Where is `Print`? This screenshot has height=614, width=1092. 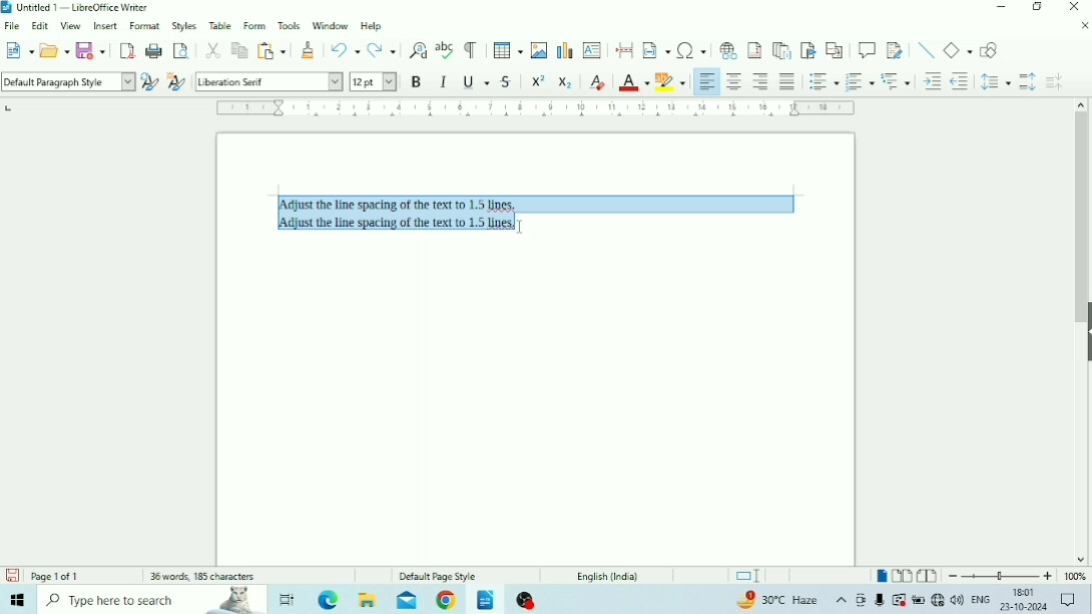
Print is located at coordinates (154, 49).